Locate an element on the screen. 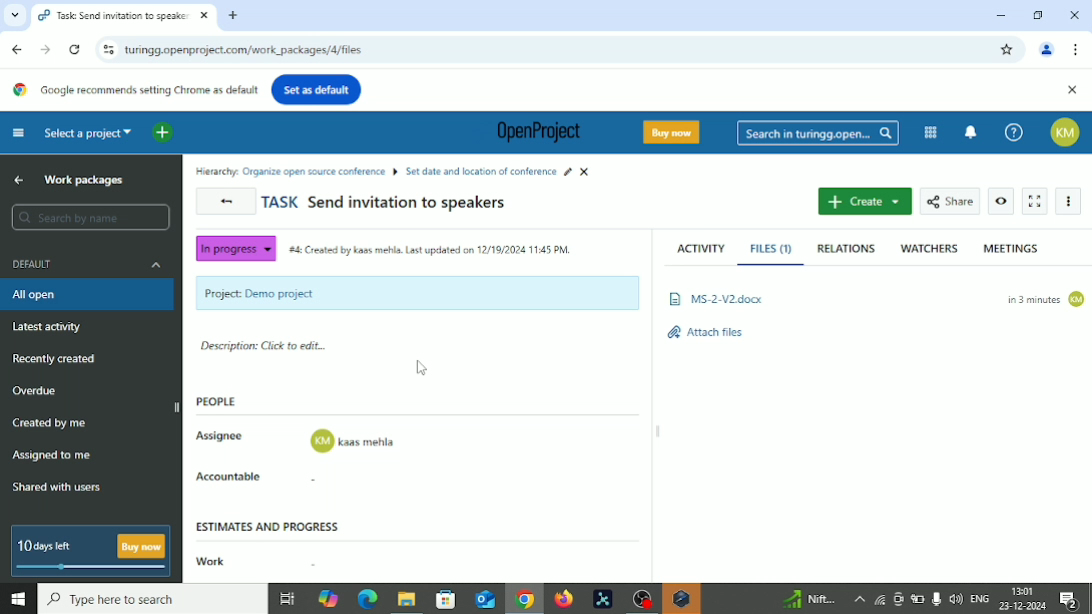  Activate zen mode is located at coordinates (1035, 202).